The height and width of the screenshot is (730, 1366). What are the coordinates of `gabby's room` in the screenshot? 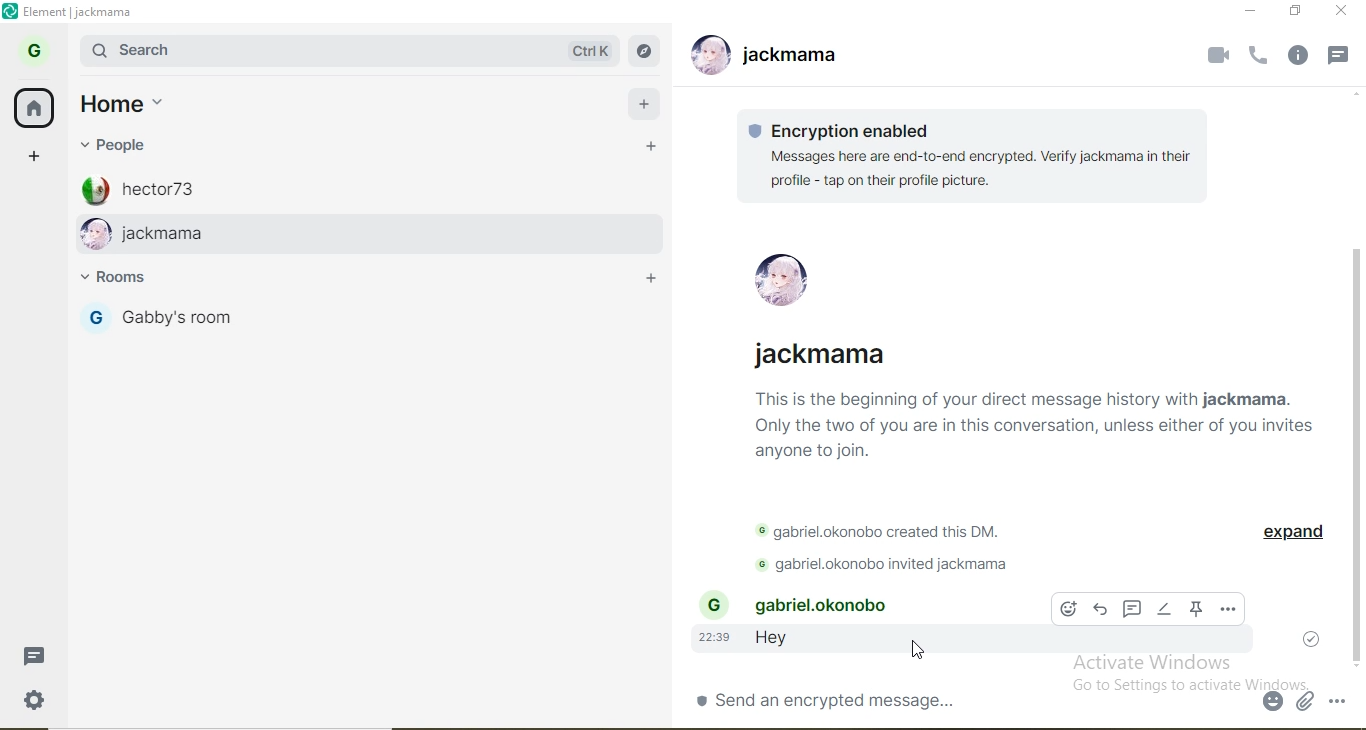 It's located at (246, 317).